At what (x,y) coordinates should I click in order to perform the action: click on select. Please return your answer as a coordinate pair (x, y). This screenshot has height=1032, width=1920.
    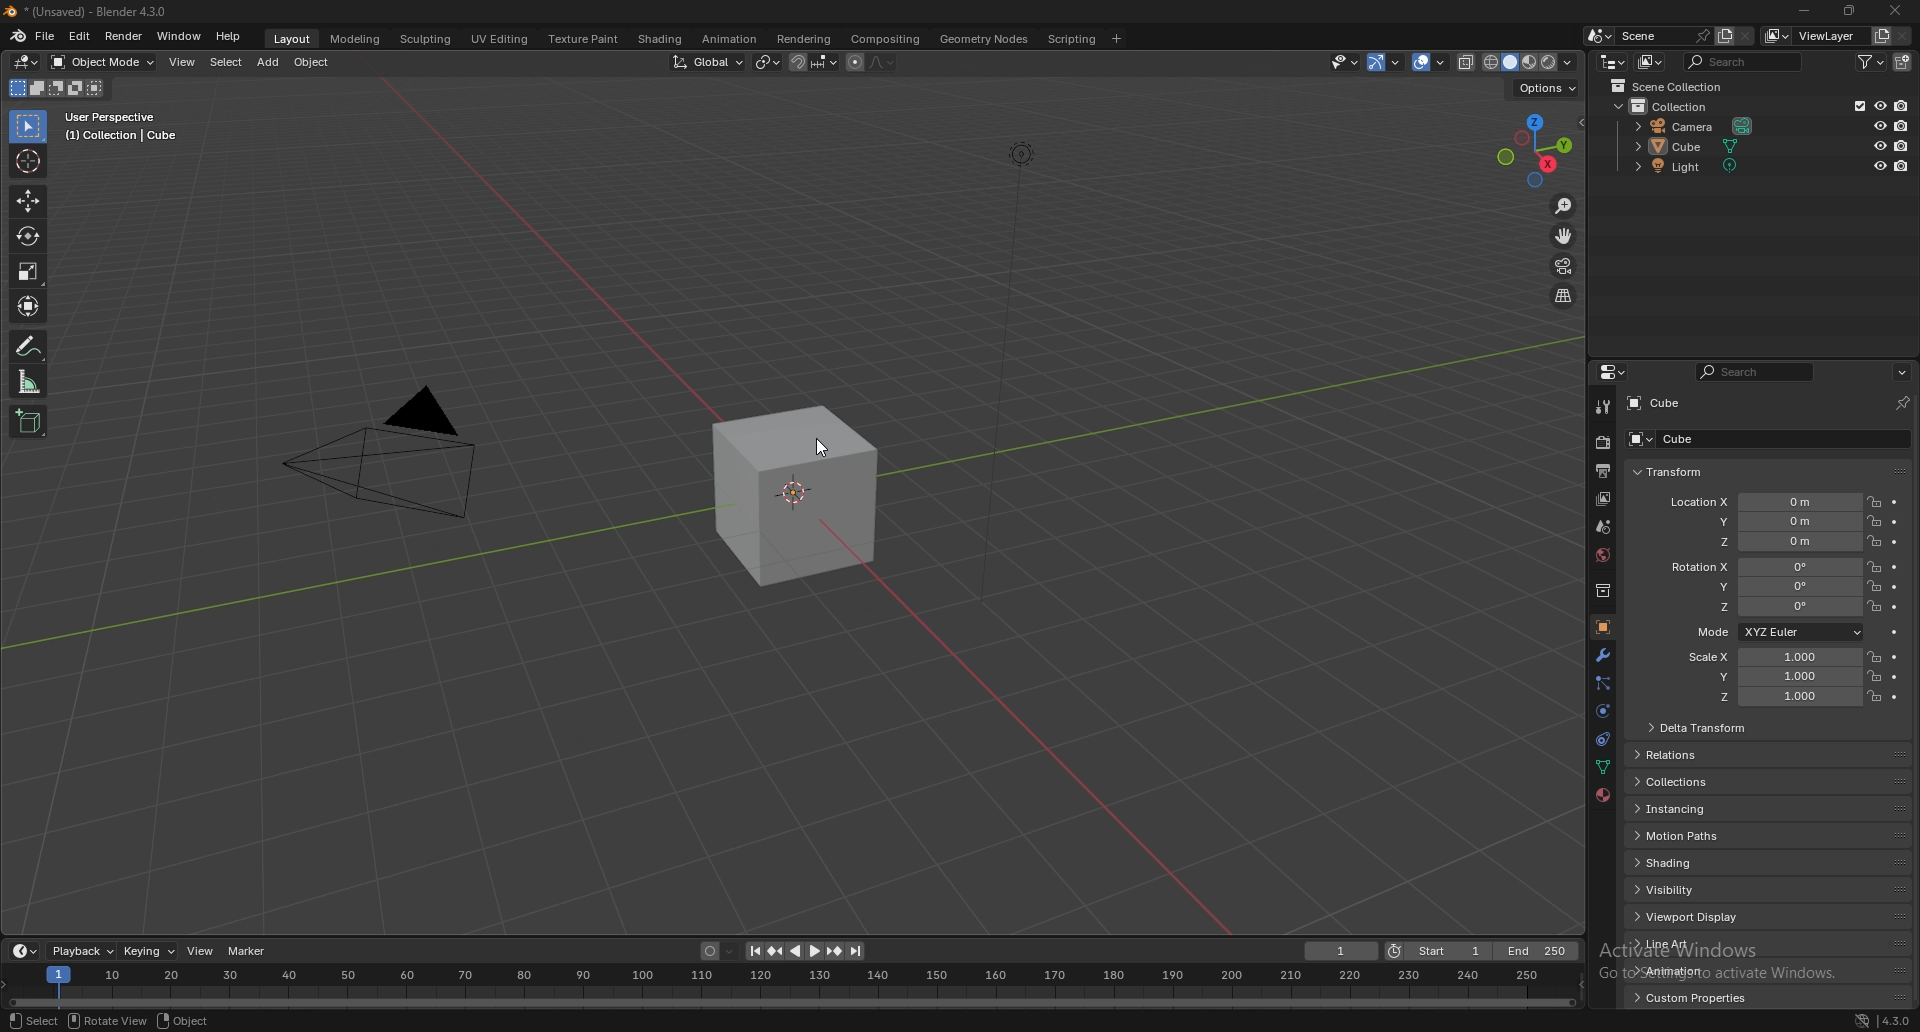
    Looking at the image, I should click on (34, 1021).